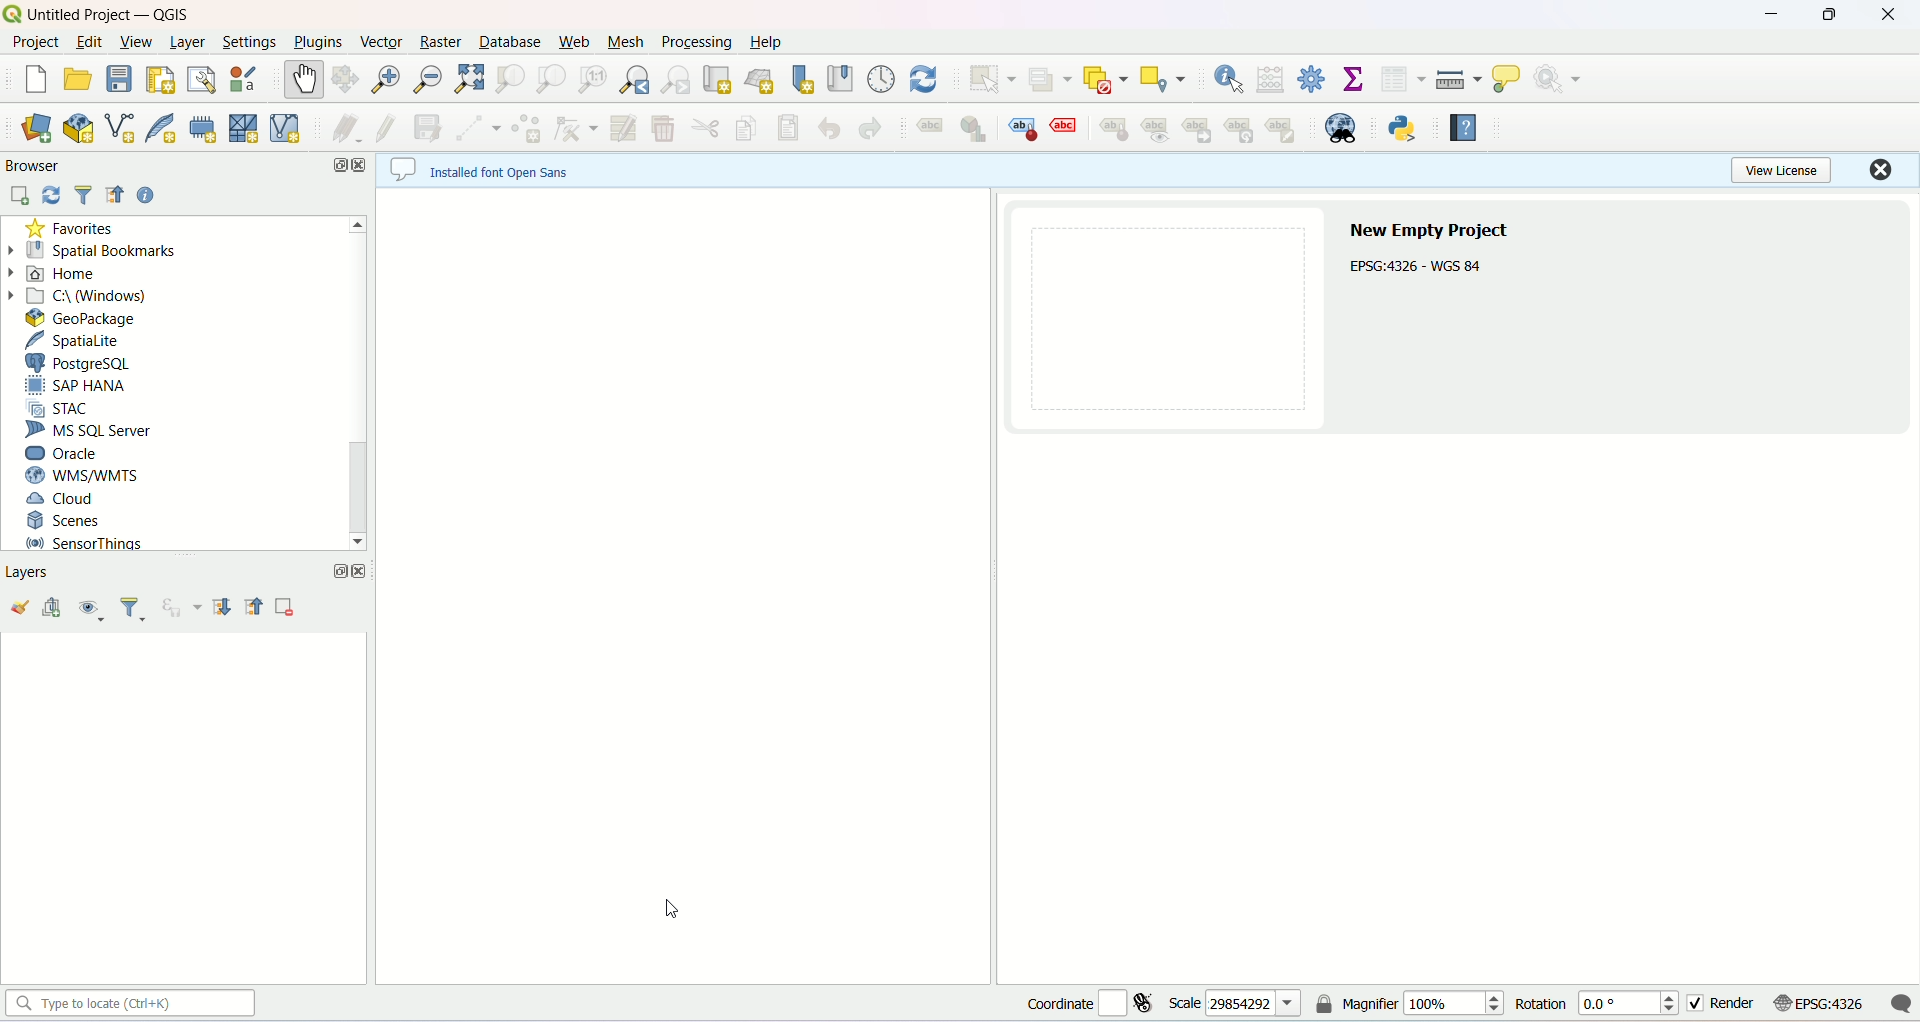 This screenshot has height=1022, width=1920. I want to click on vertex tool, so click(575, 127).